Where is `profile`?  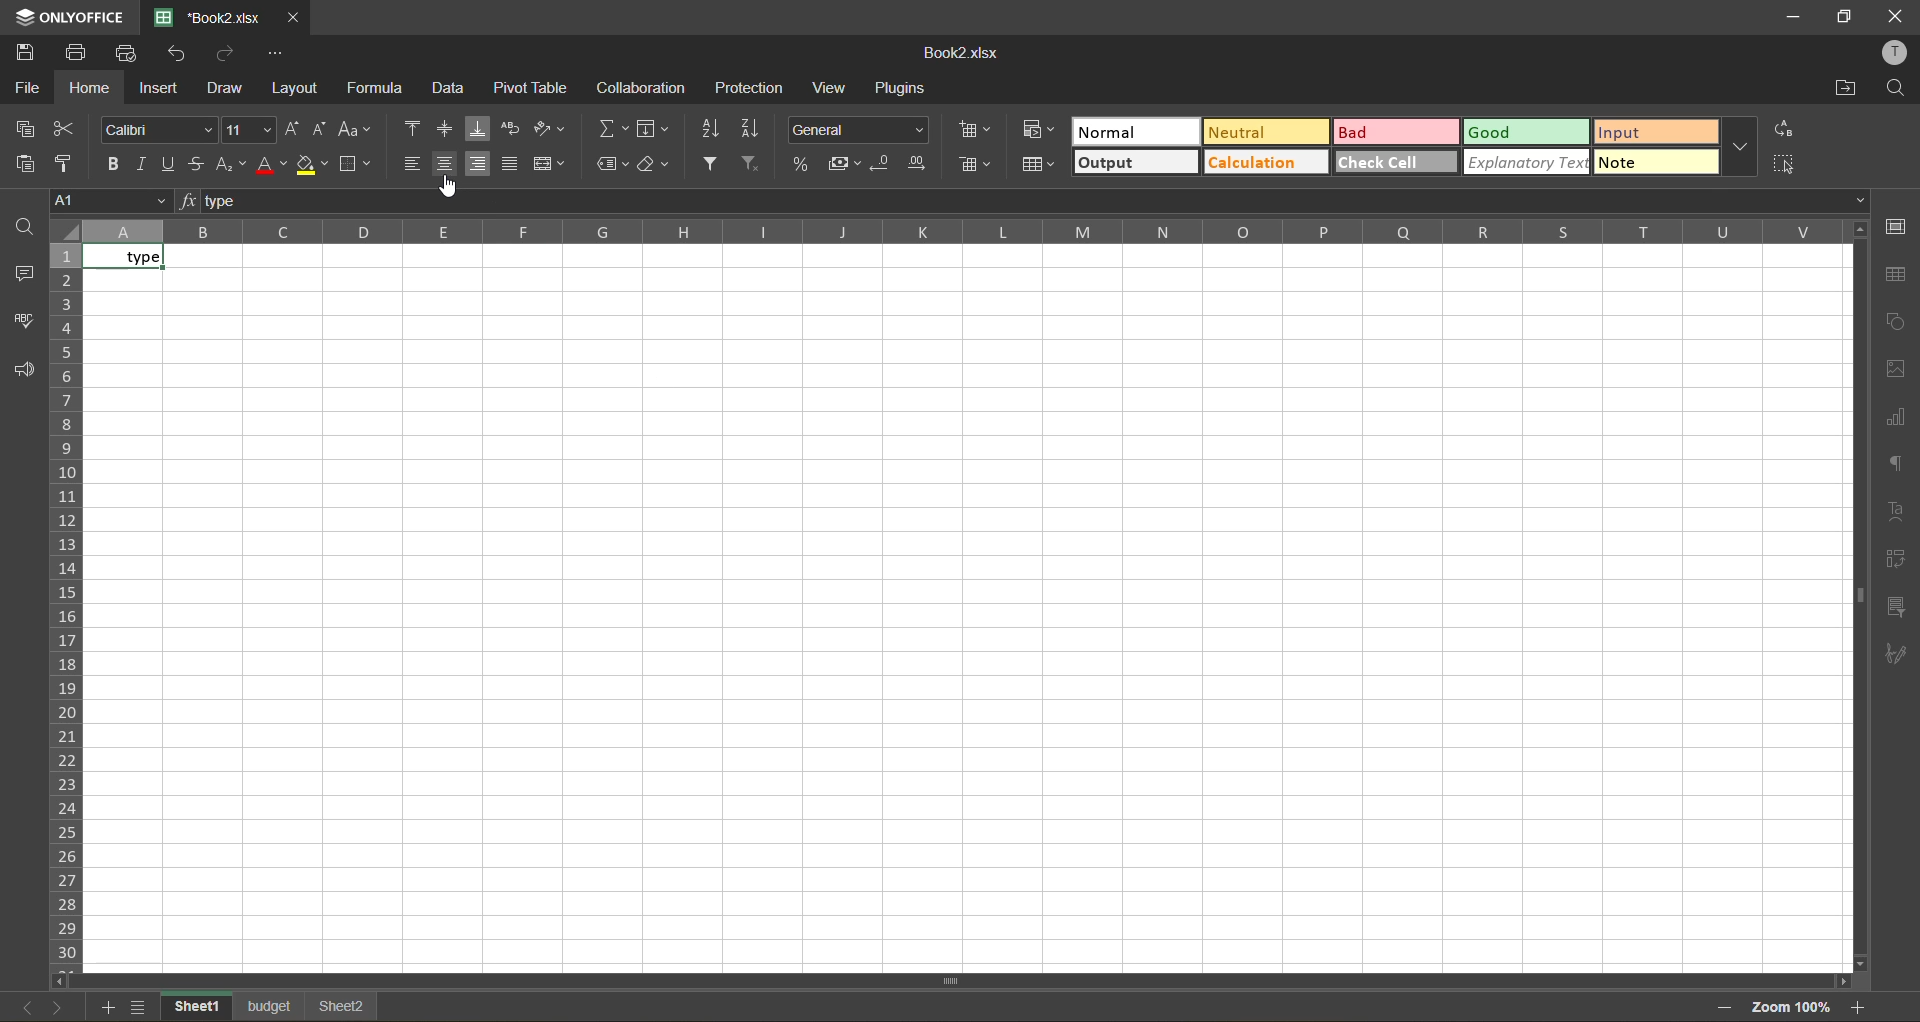 profile is located at coordinates (1890, 55).